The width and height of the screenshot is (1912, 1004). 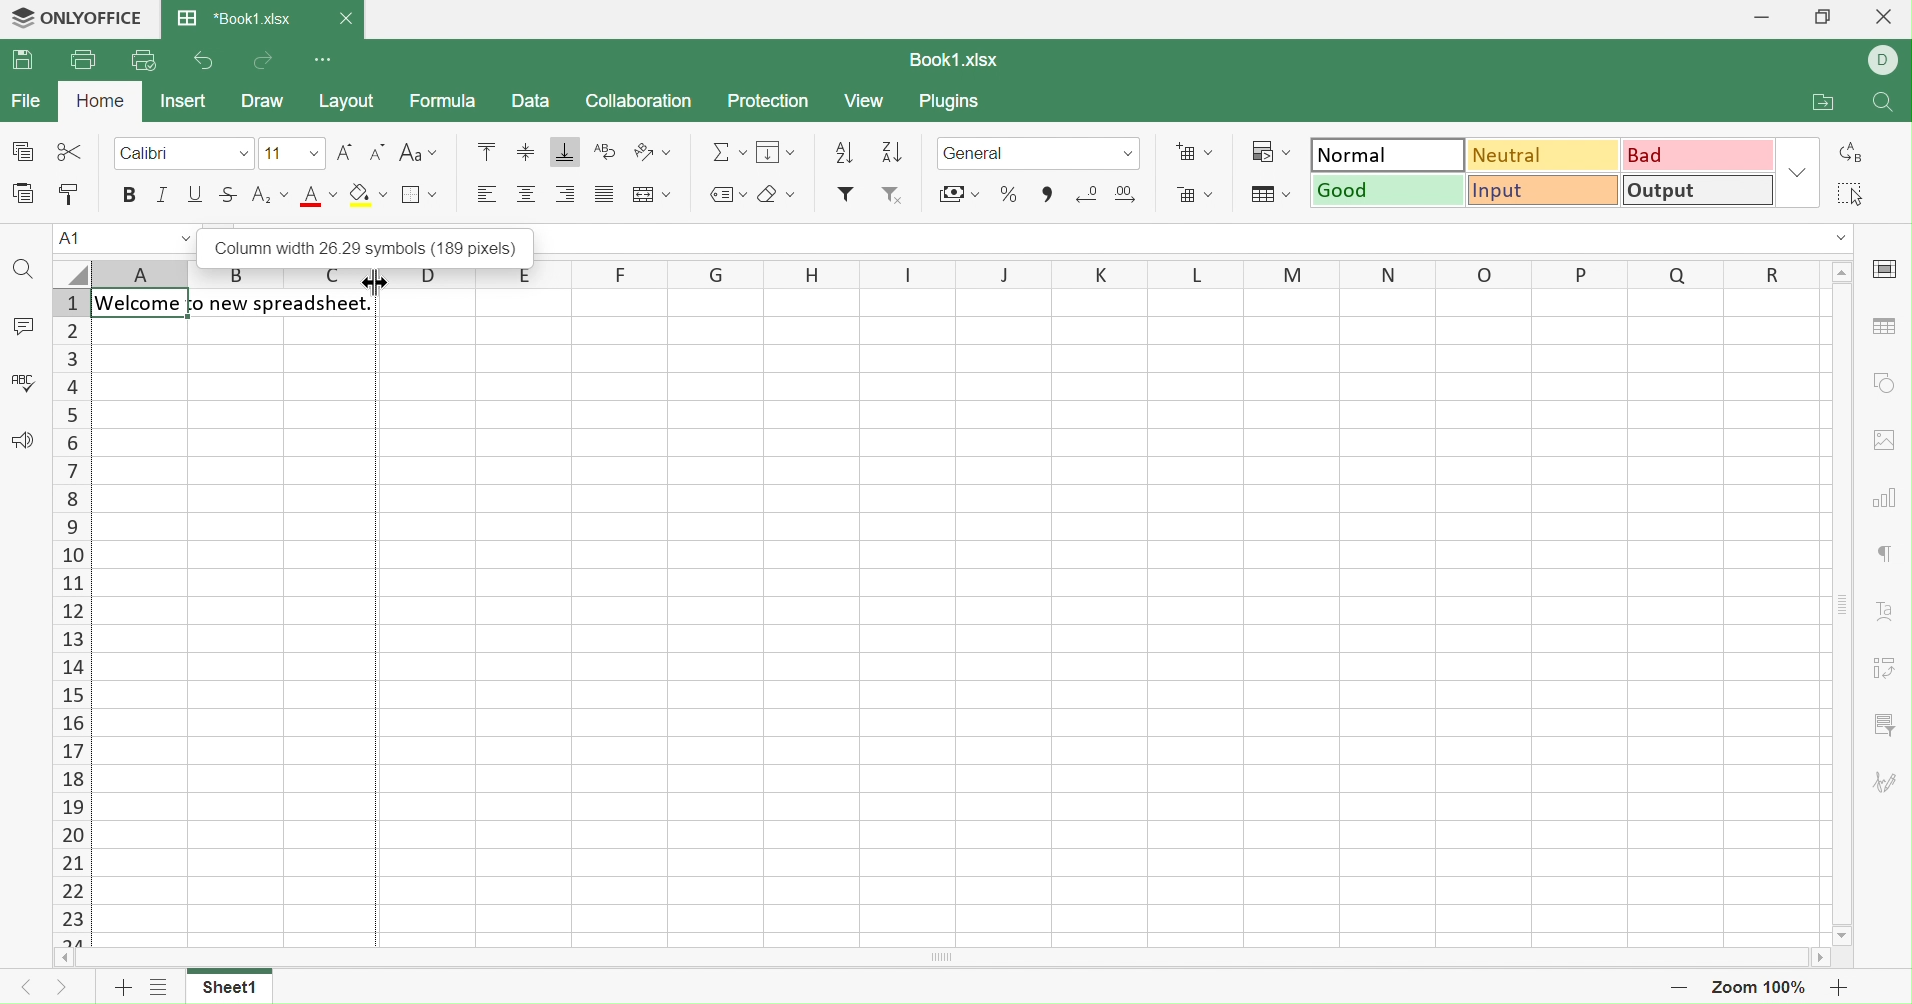 I want to click on cell settings, so click(x=1890, y=270).